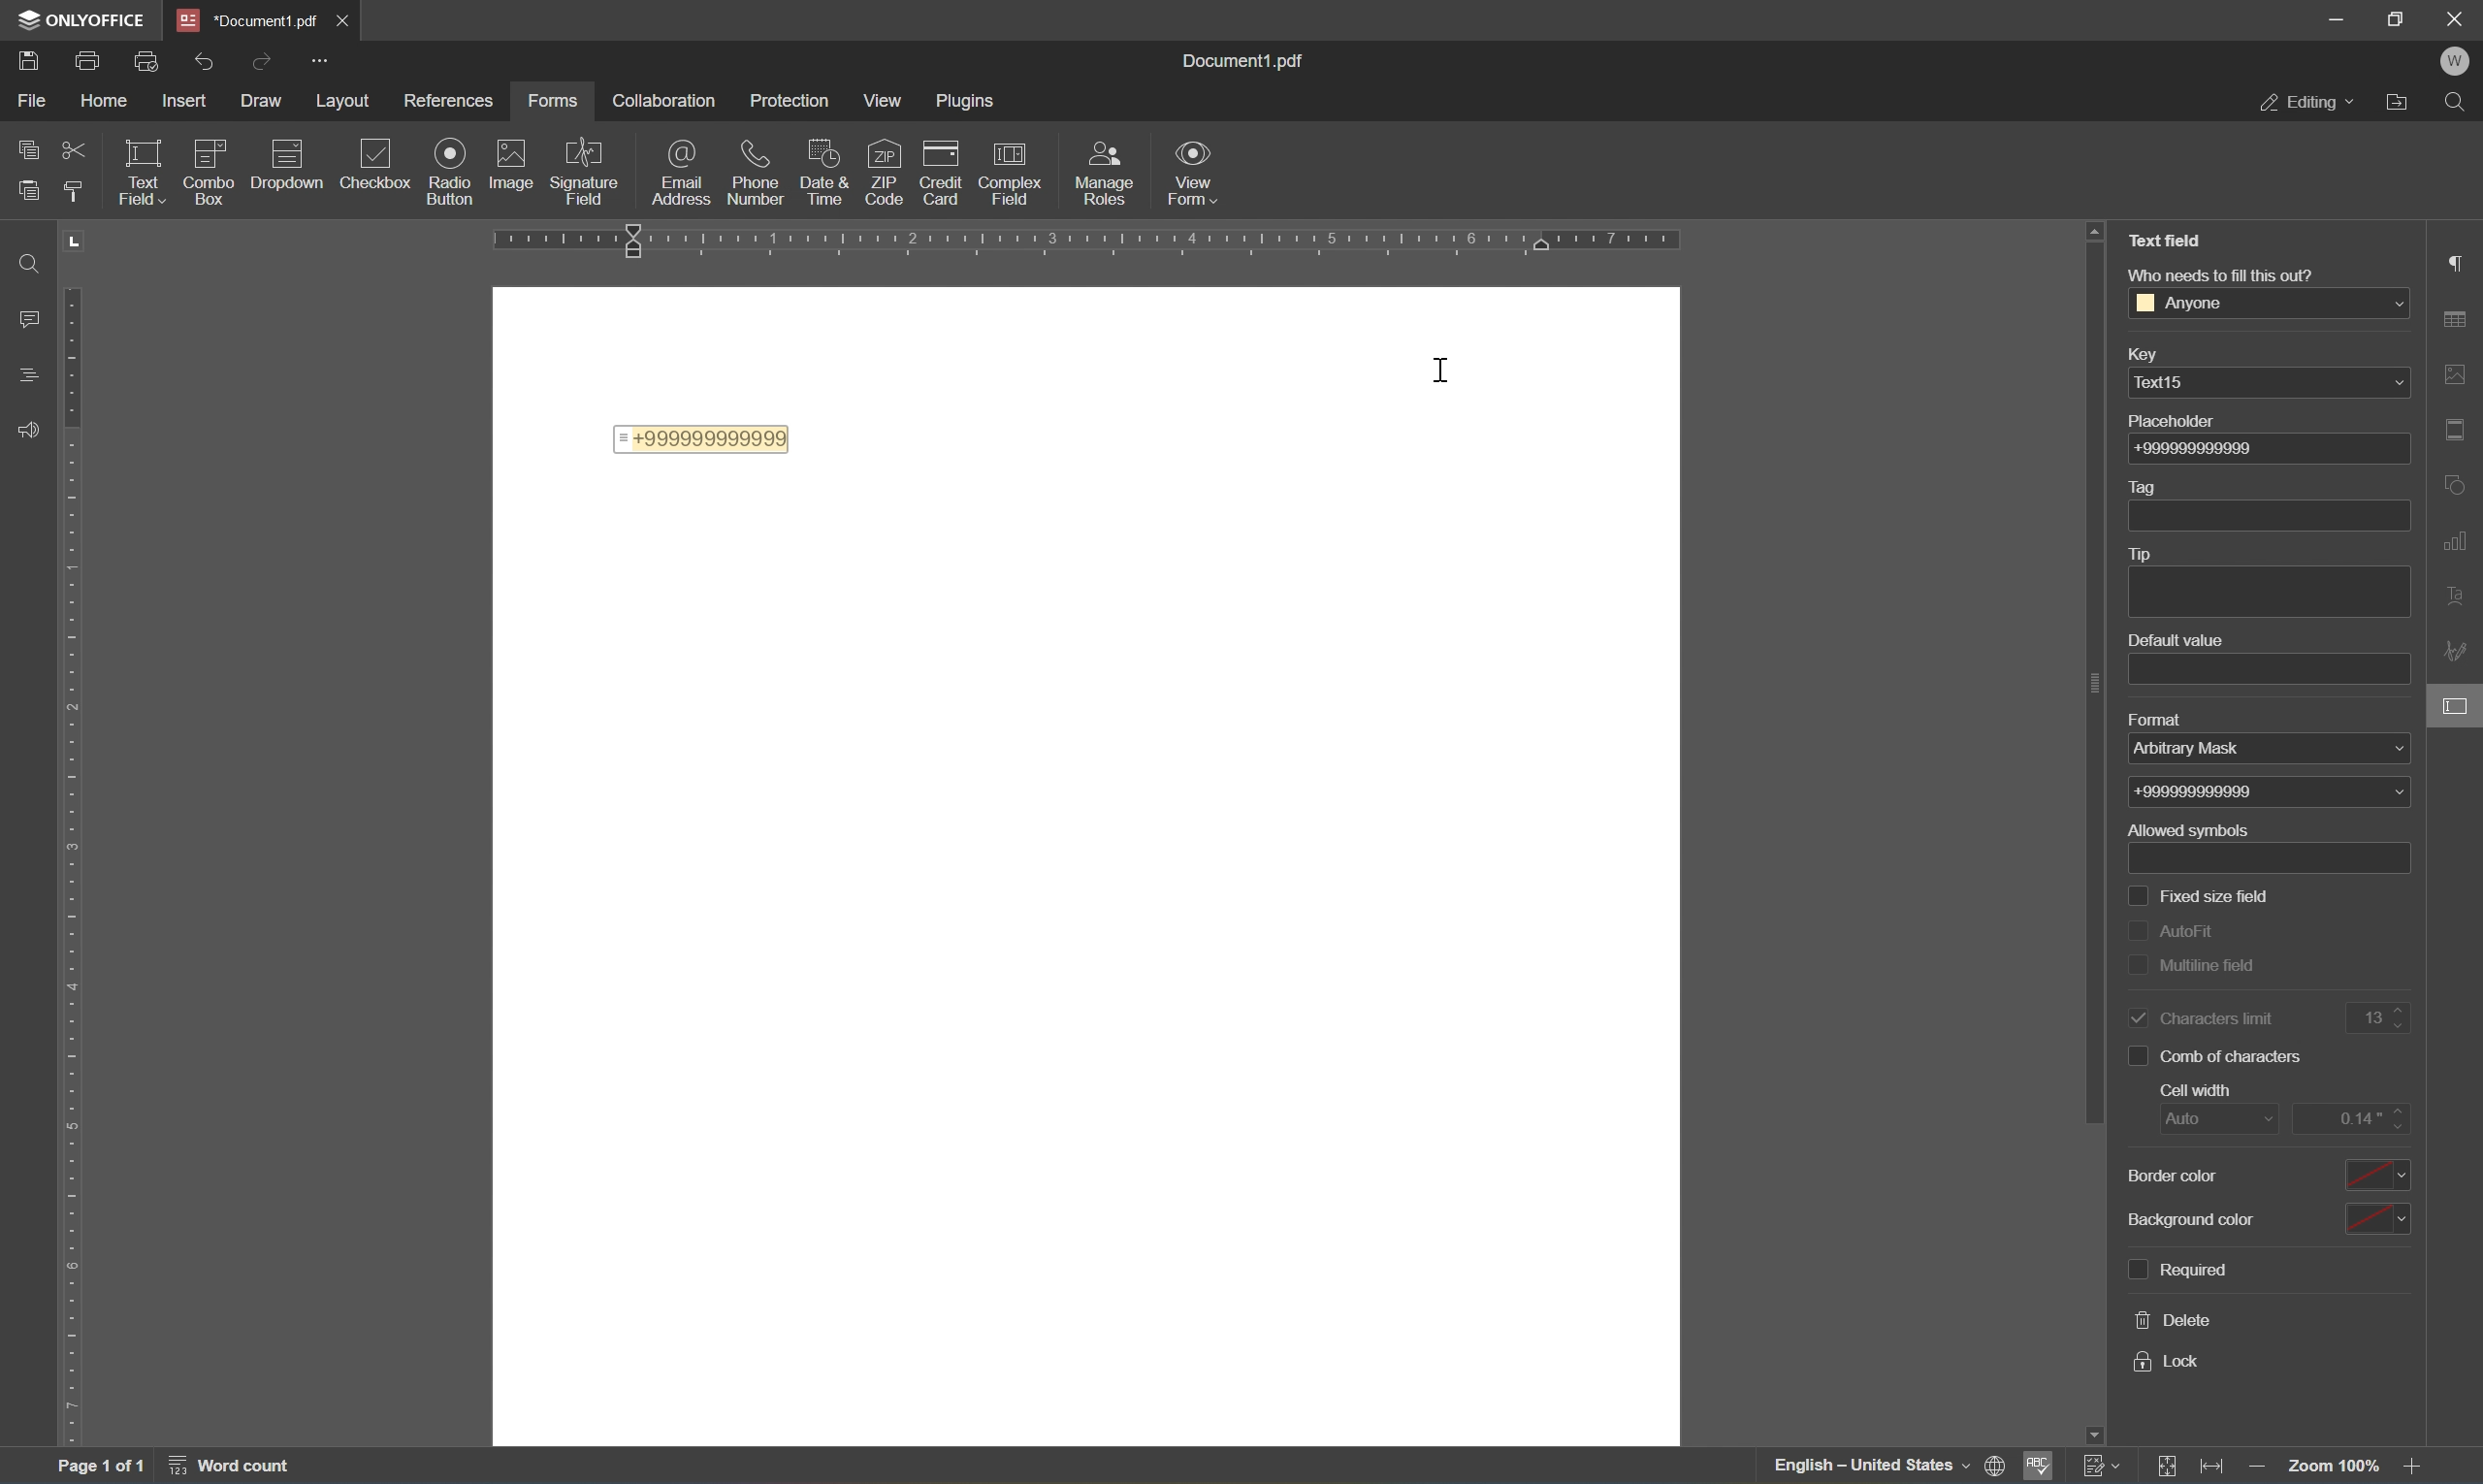 The width and height of the screenshot is (2483, 1484). What do you see at coordinates (291, 156) in the screenshot?
I see `dropdown` at bounding box center [291, 156].